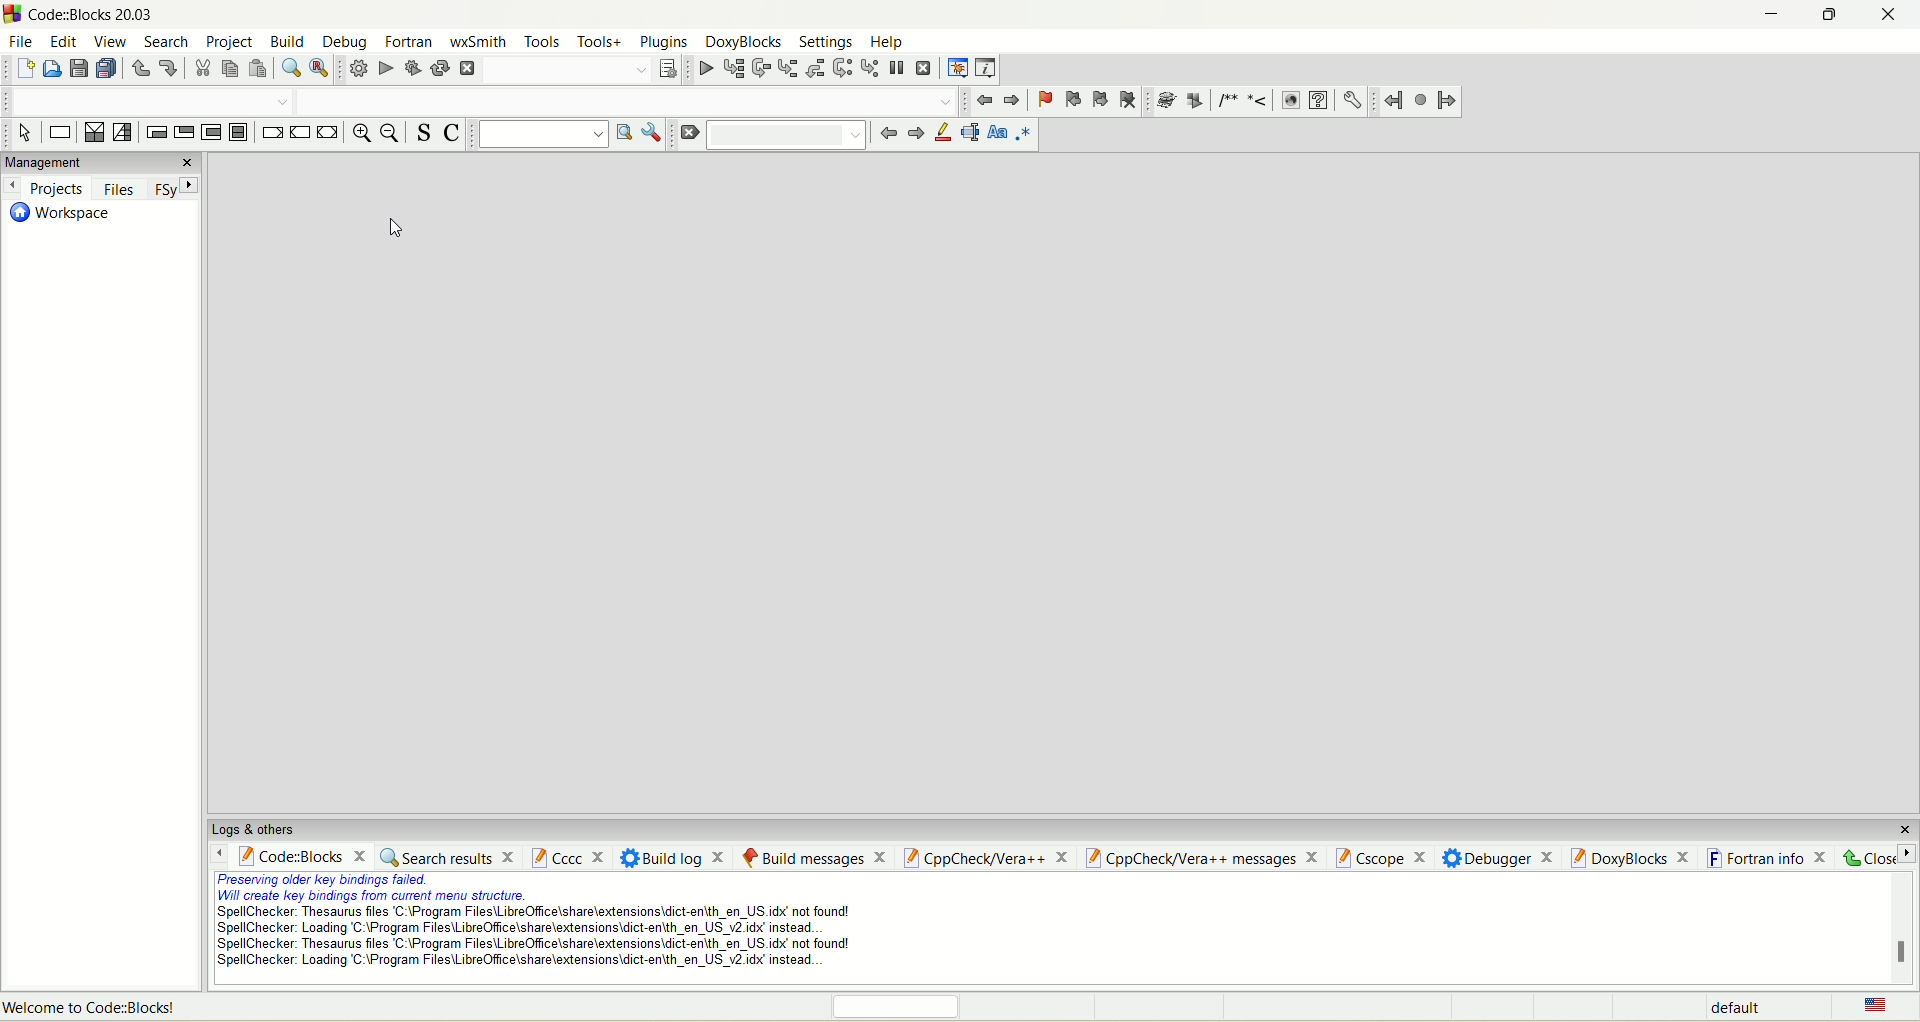 The image size is (1920, 1022). I want to click on selection, so click(123, 132).